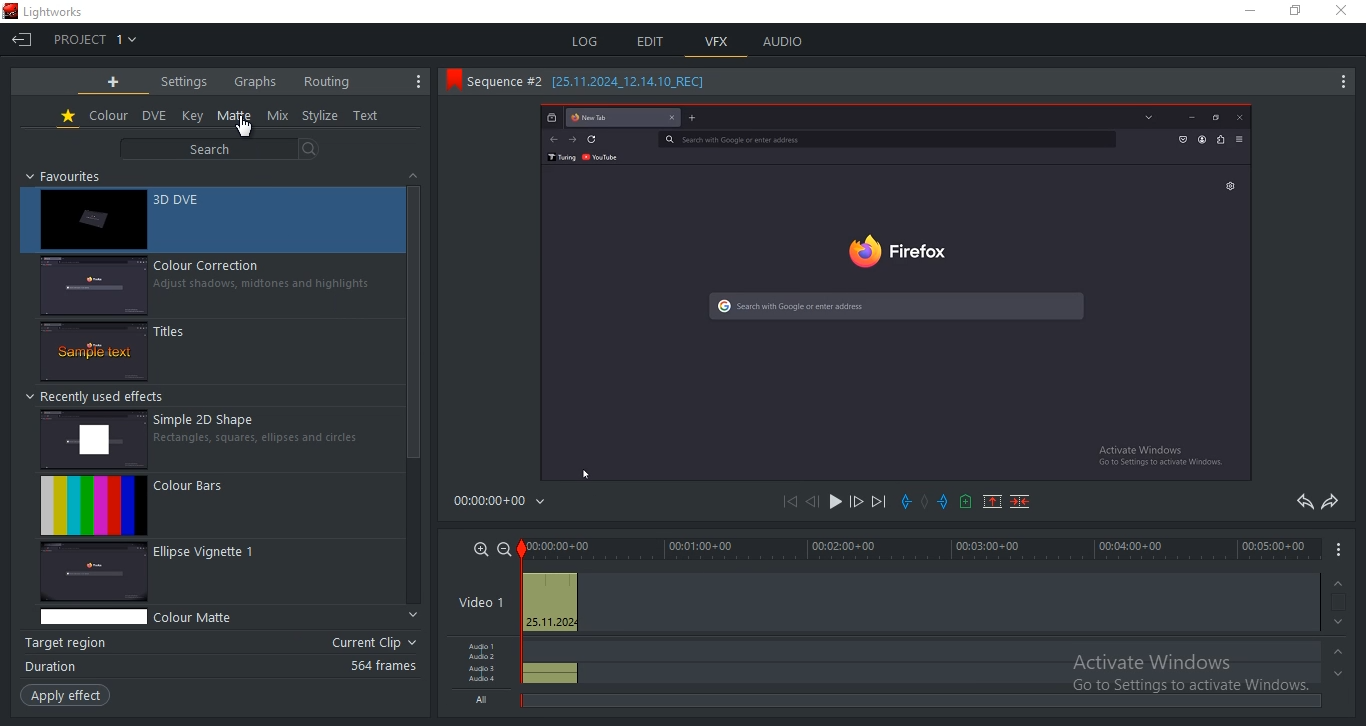  Describe the element at coordinates (943, 500) in the screenshot. I see `add an in mark ` at that location.